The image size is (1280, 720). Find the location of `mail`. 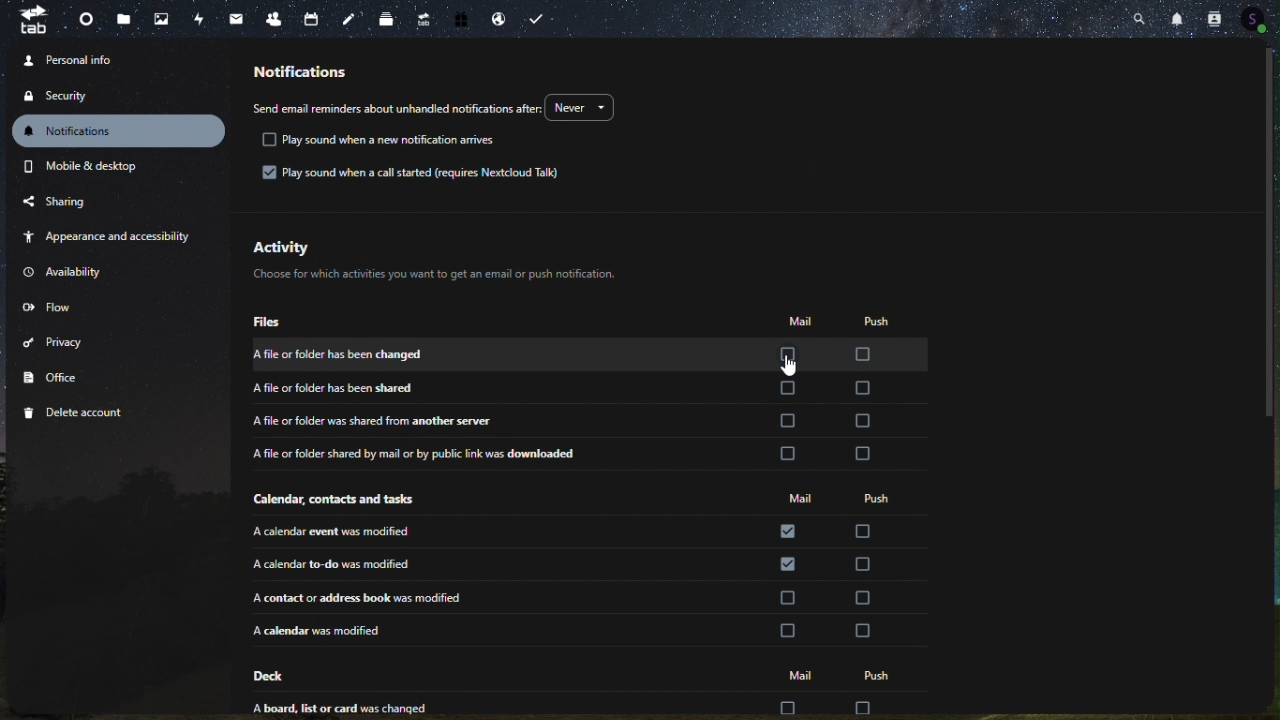

mail is located at coordinates (797, 319).